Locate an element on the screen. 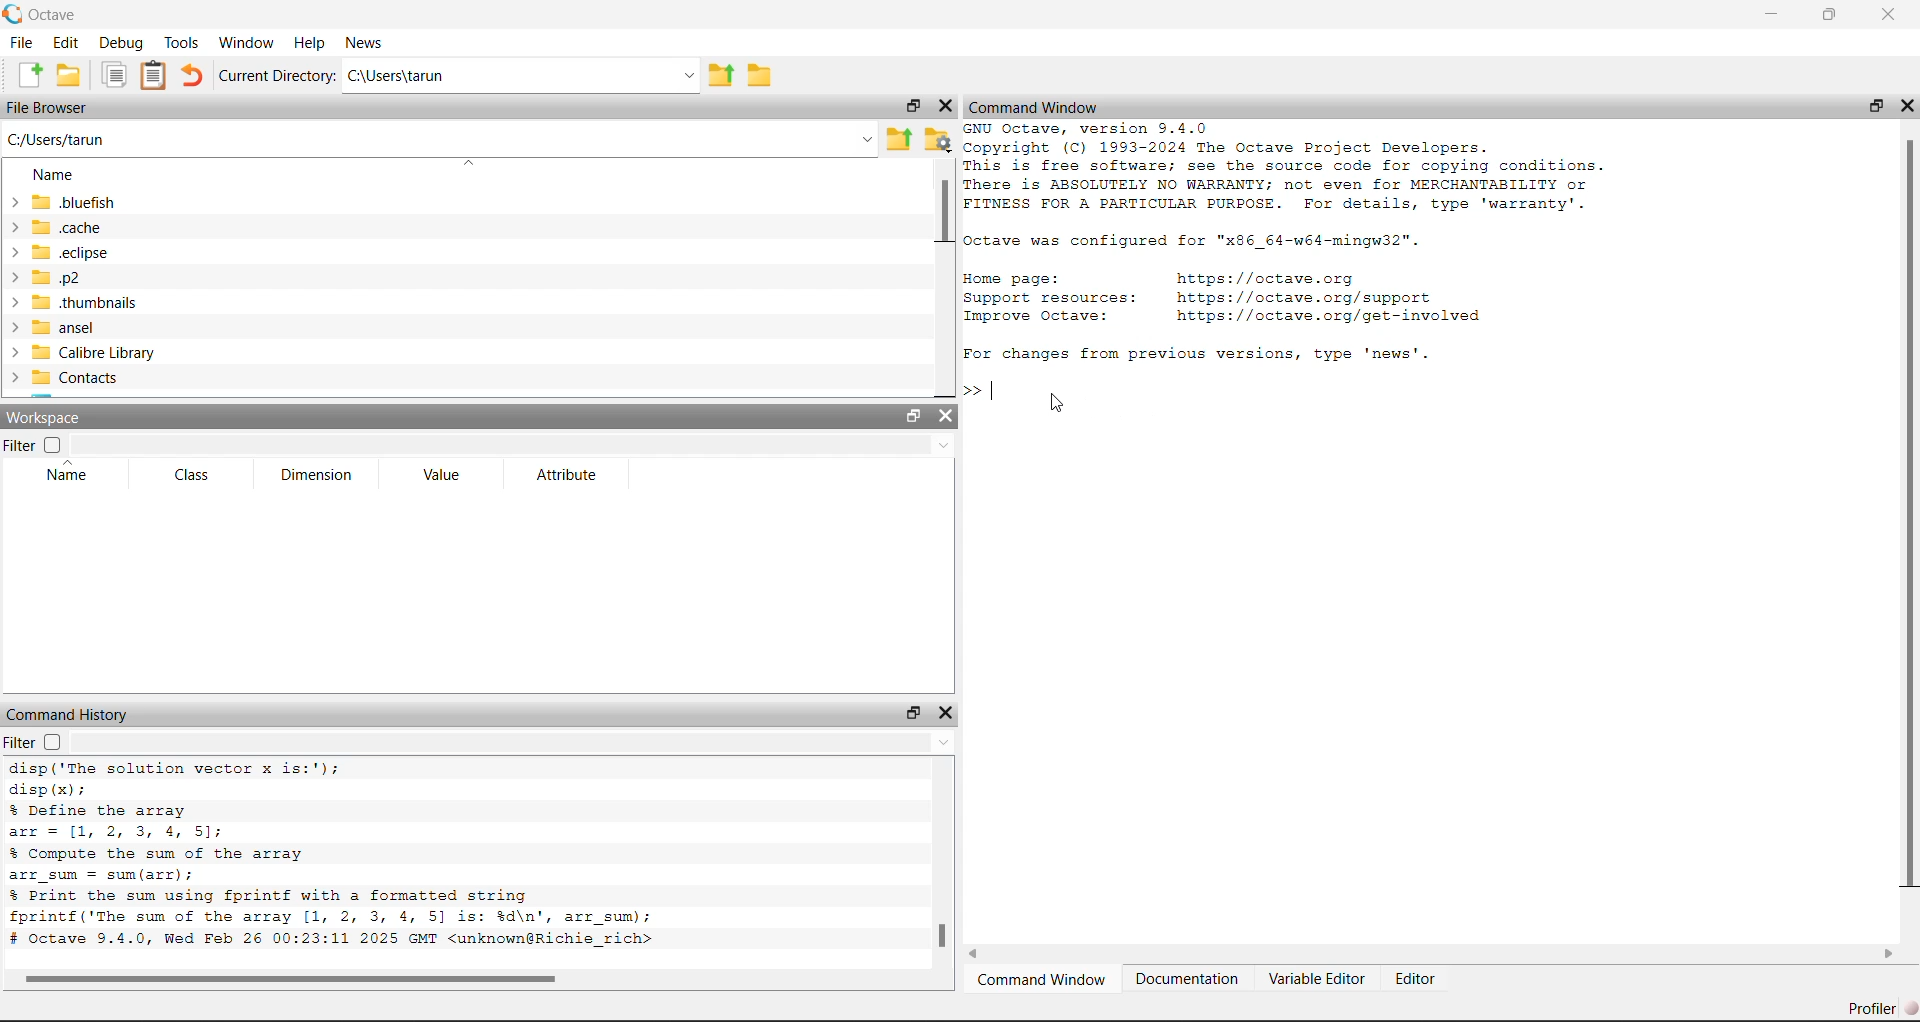 Image resolution: width=1920 pixels, height=1022 pixels. bluefish is located at coordinates (64, 201).